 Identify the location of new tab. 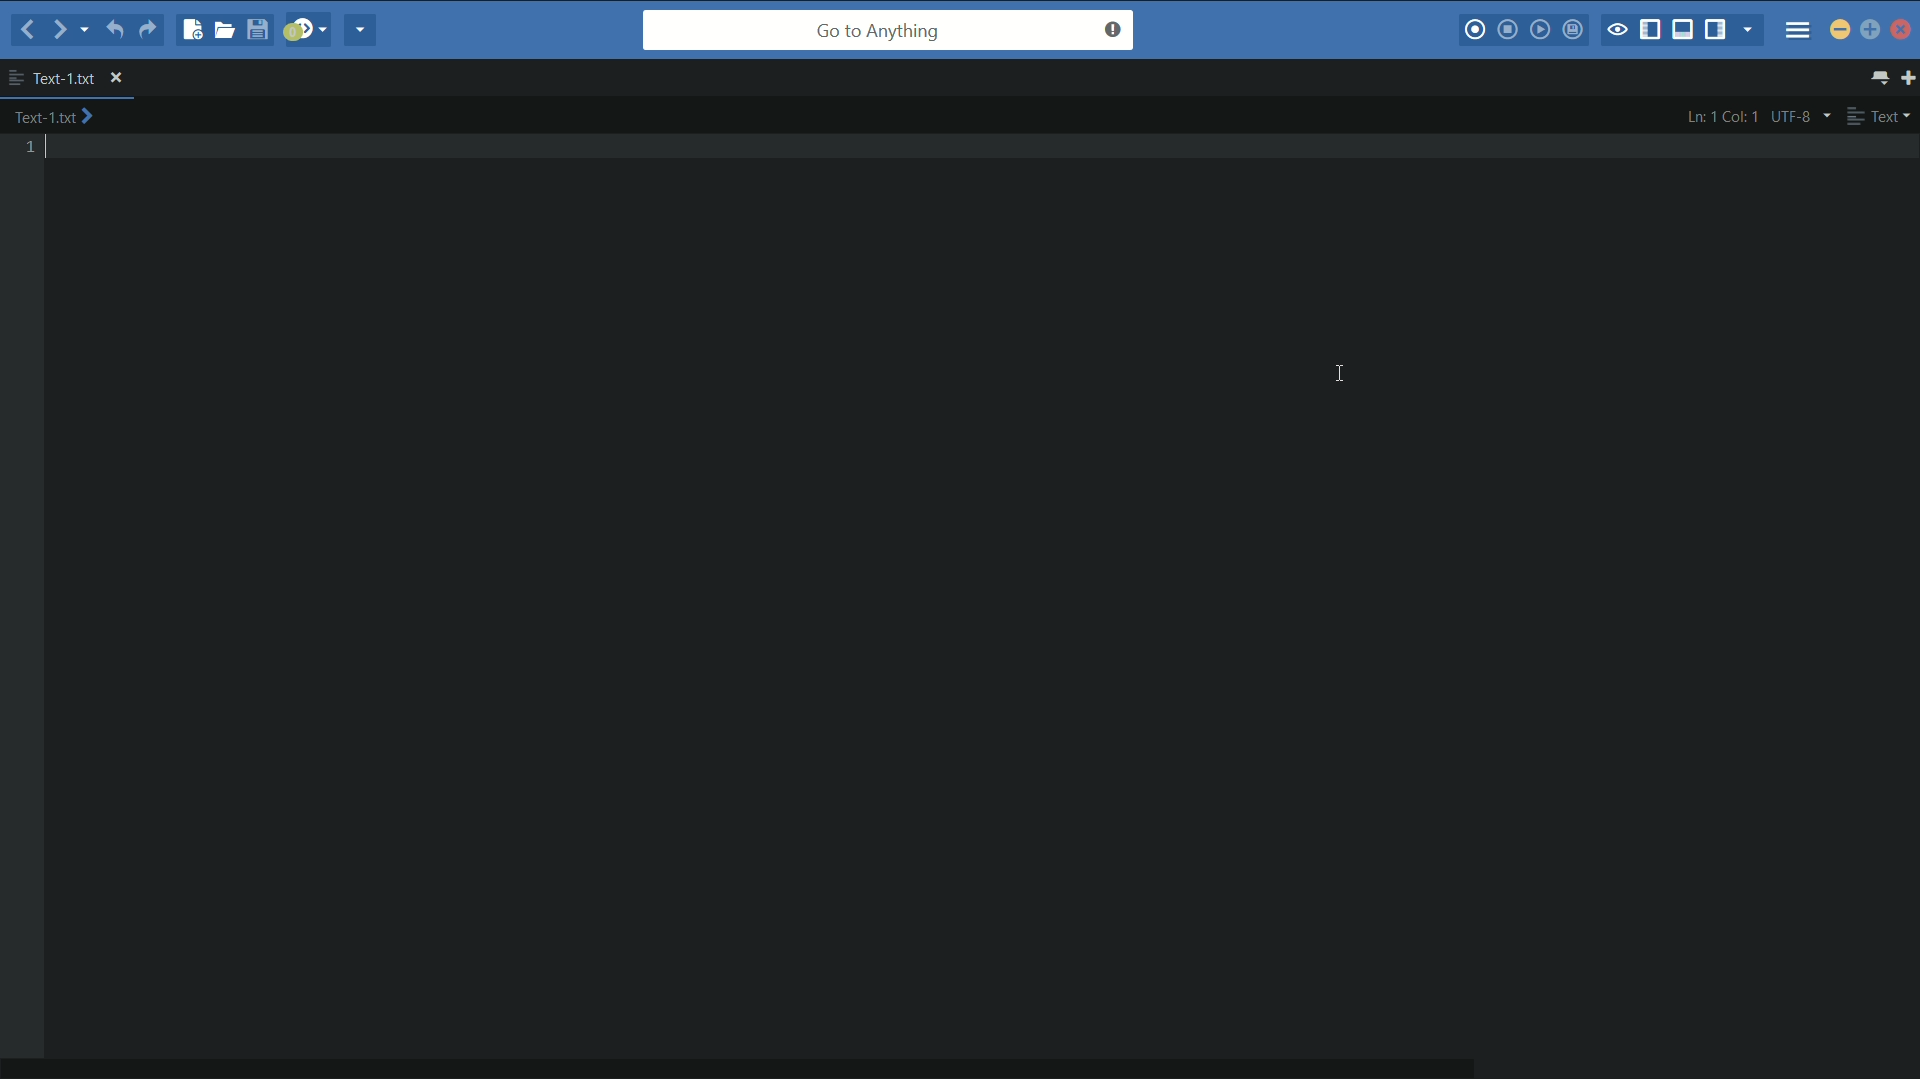
(1908, 76).